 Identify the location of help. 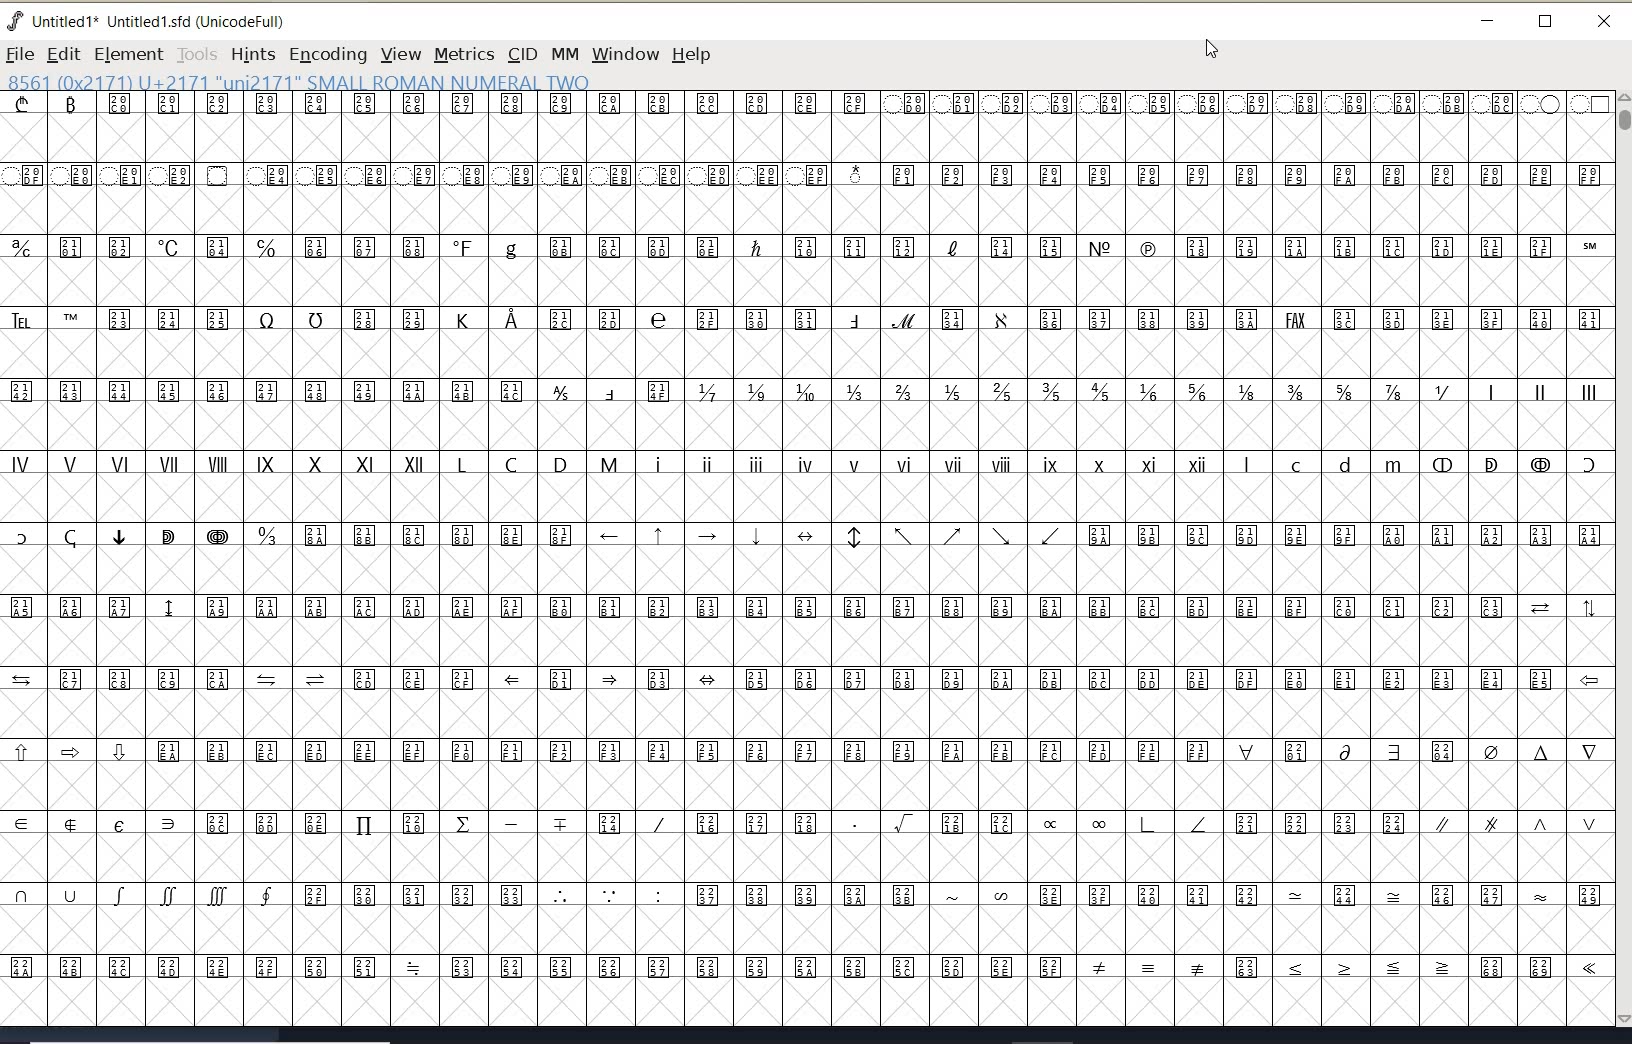
(695, 56).